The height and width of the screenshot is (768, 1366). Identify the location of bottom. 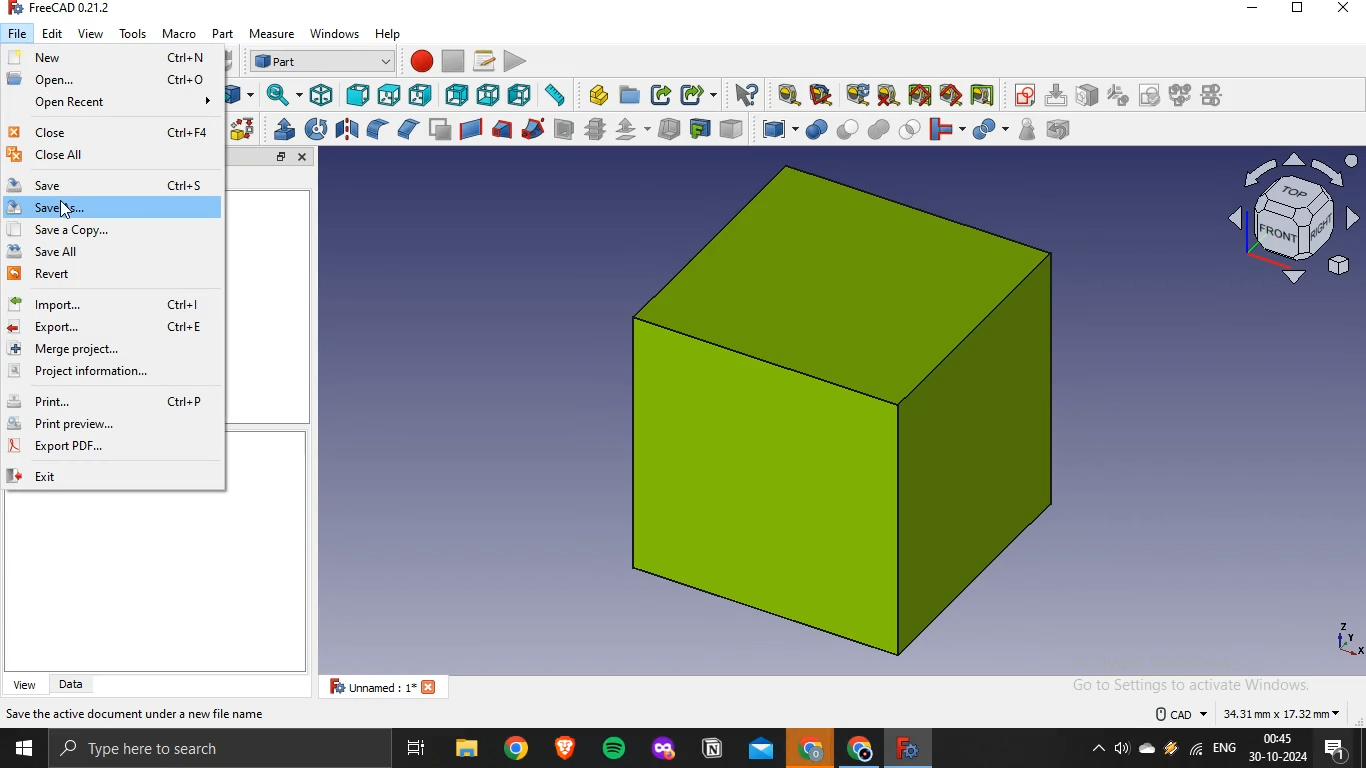
(488, 95).